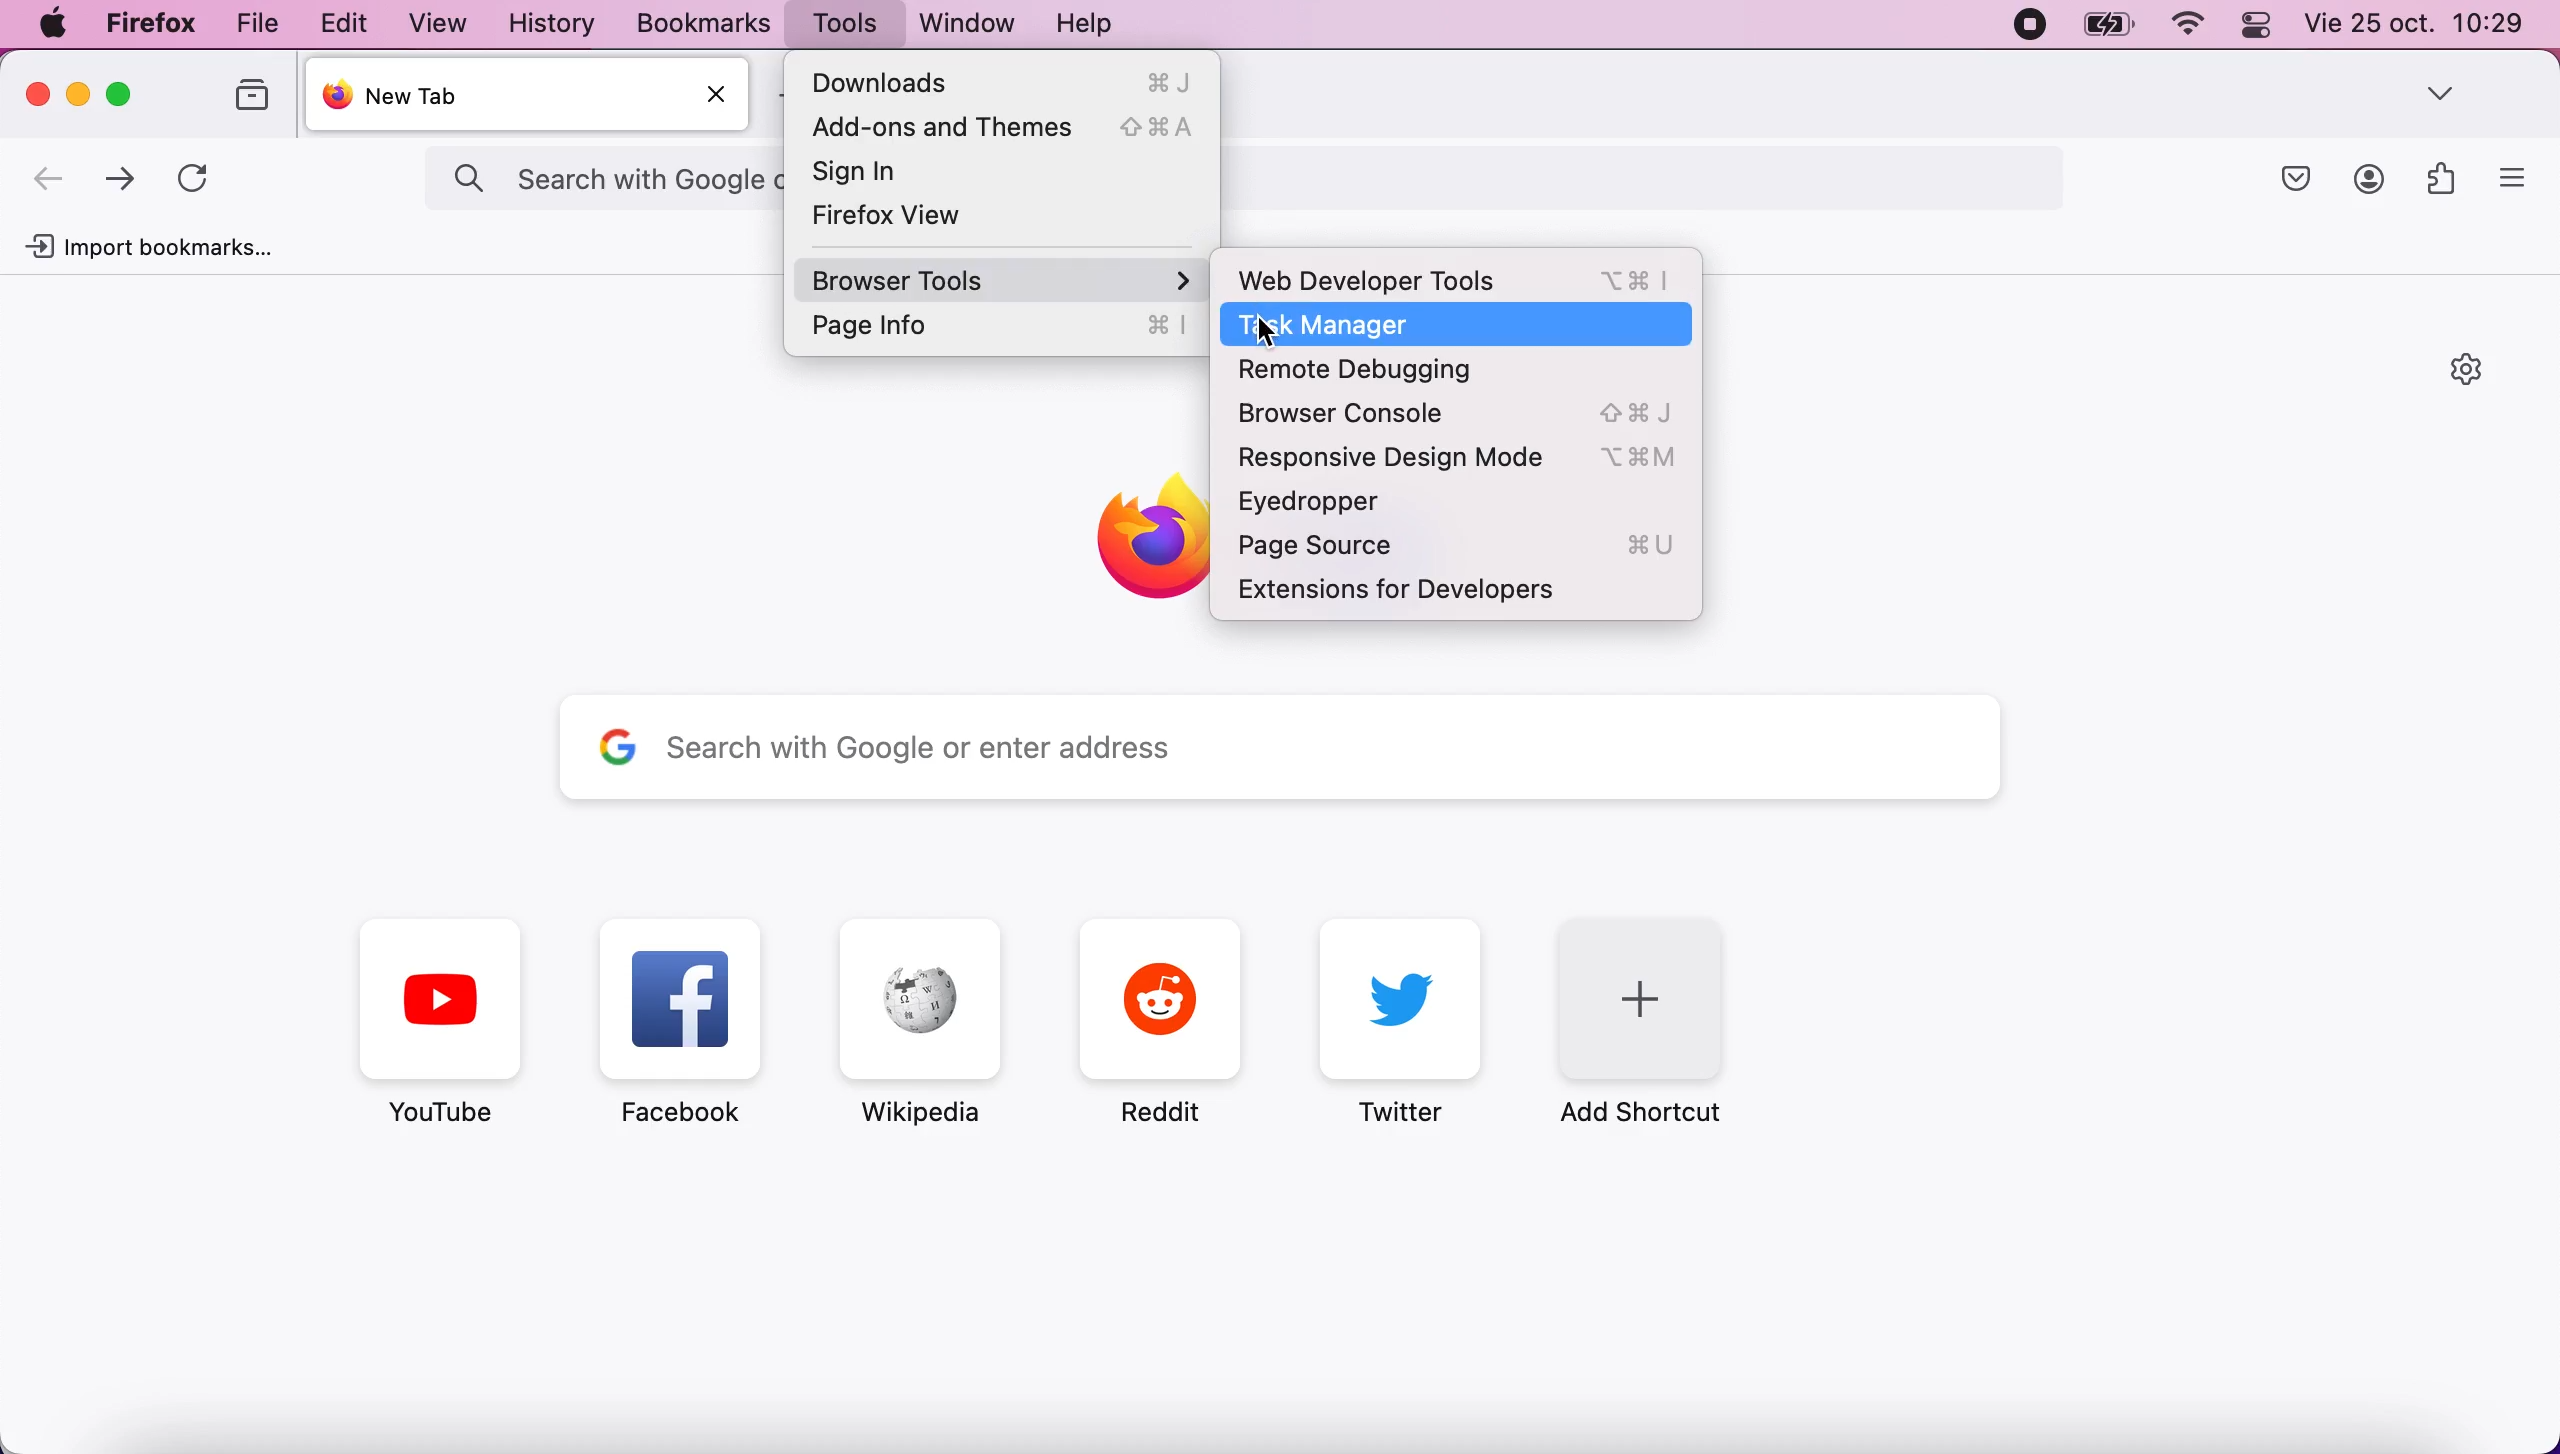 This screenshot has height=1454, width=2560. I want to click on Firefox symbol, so click(1130, 548).